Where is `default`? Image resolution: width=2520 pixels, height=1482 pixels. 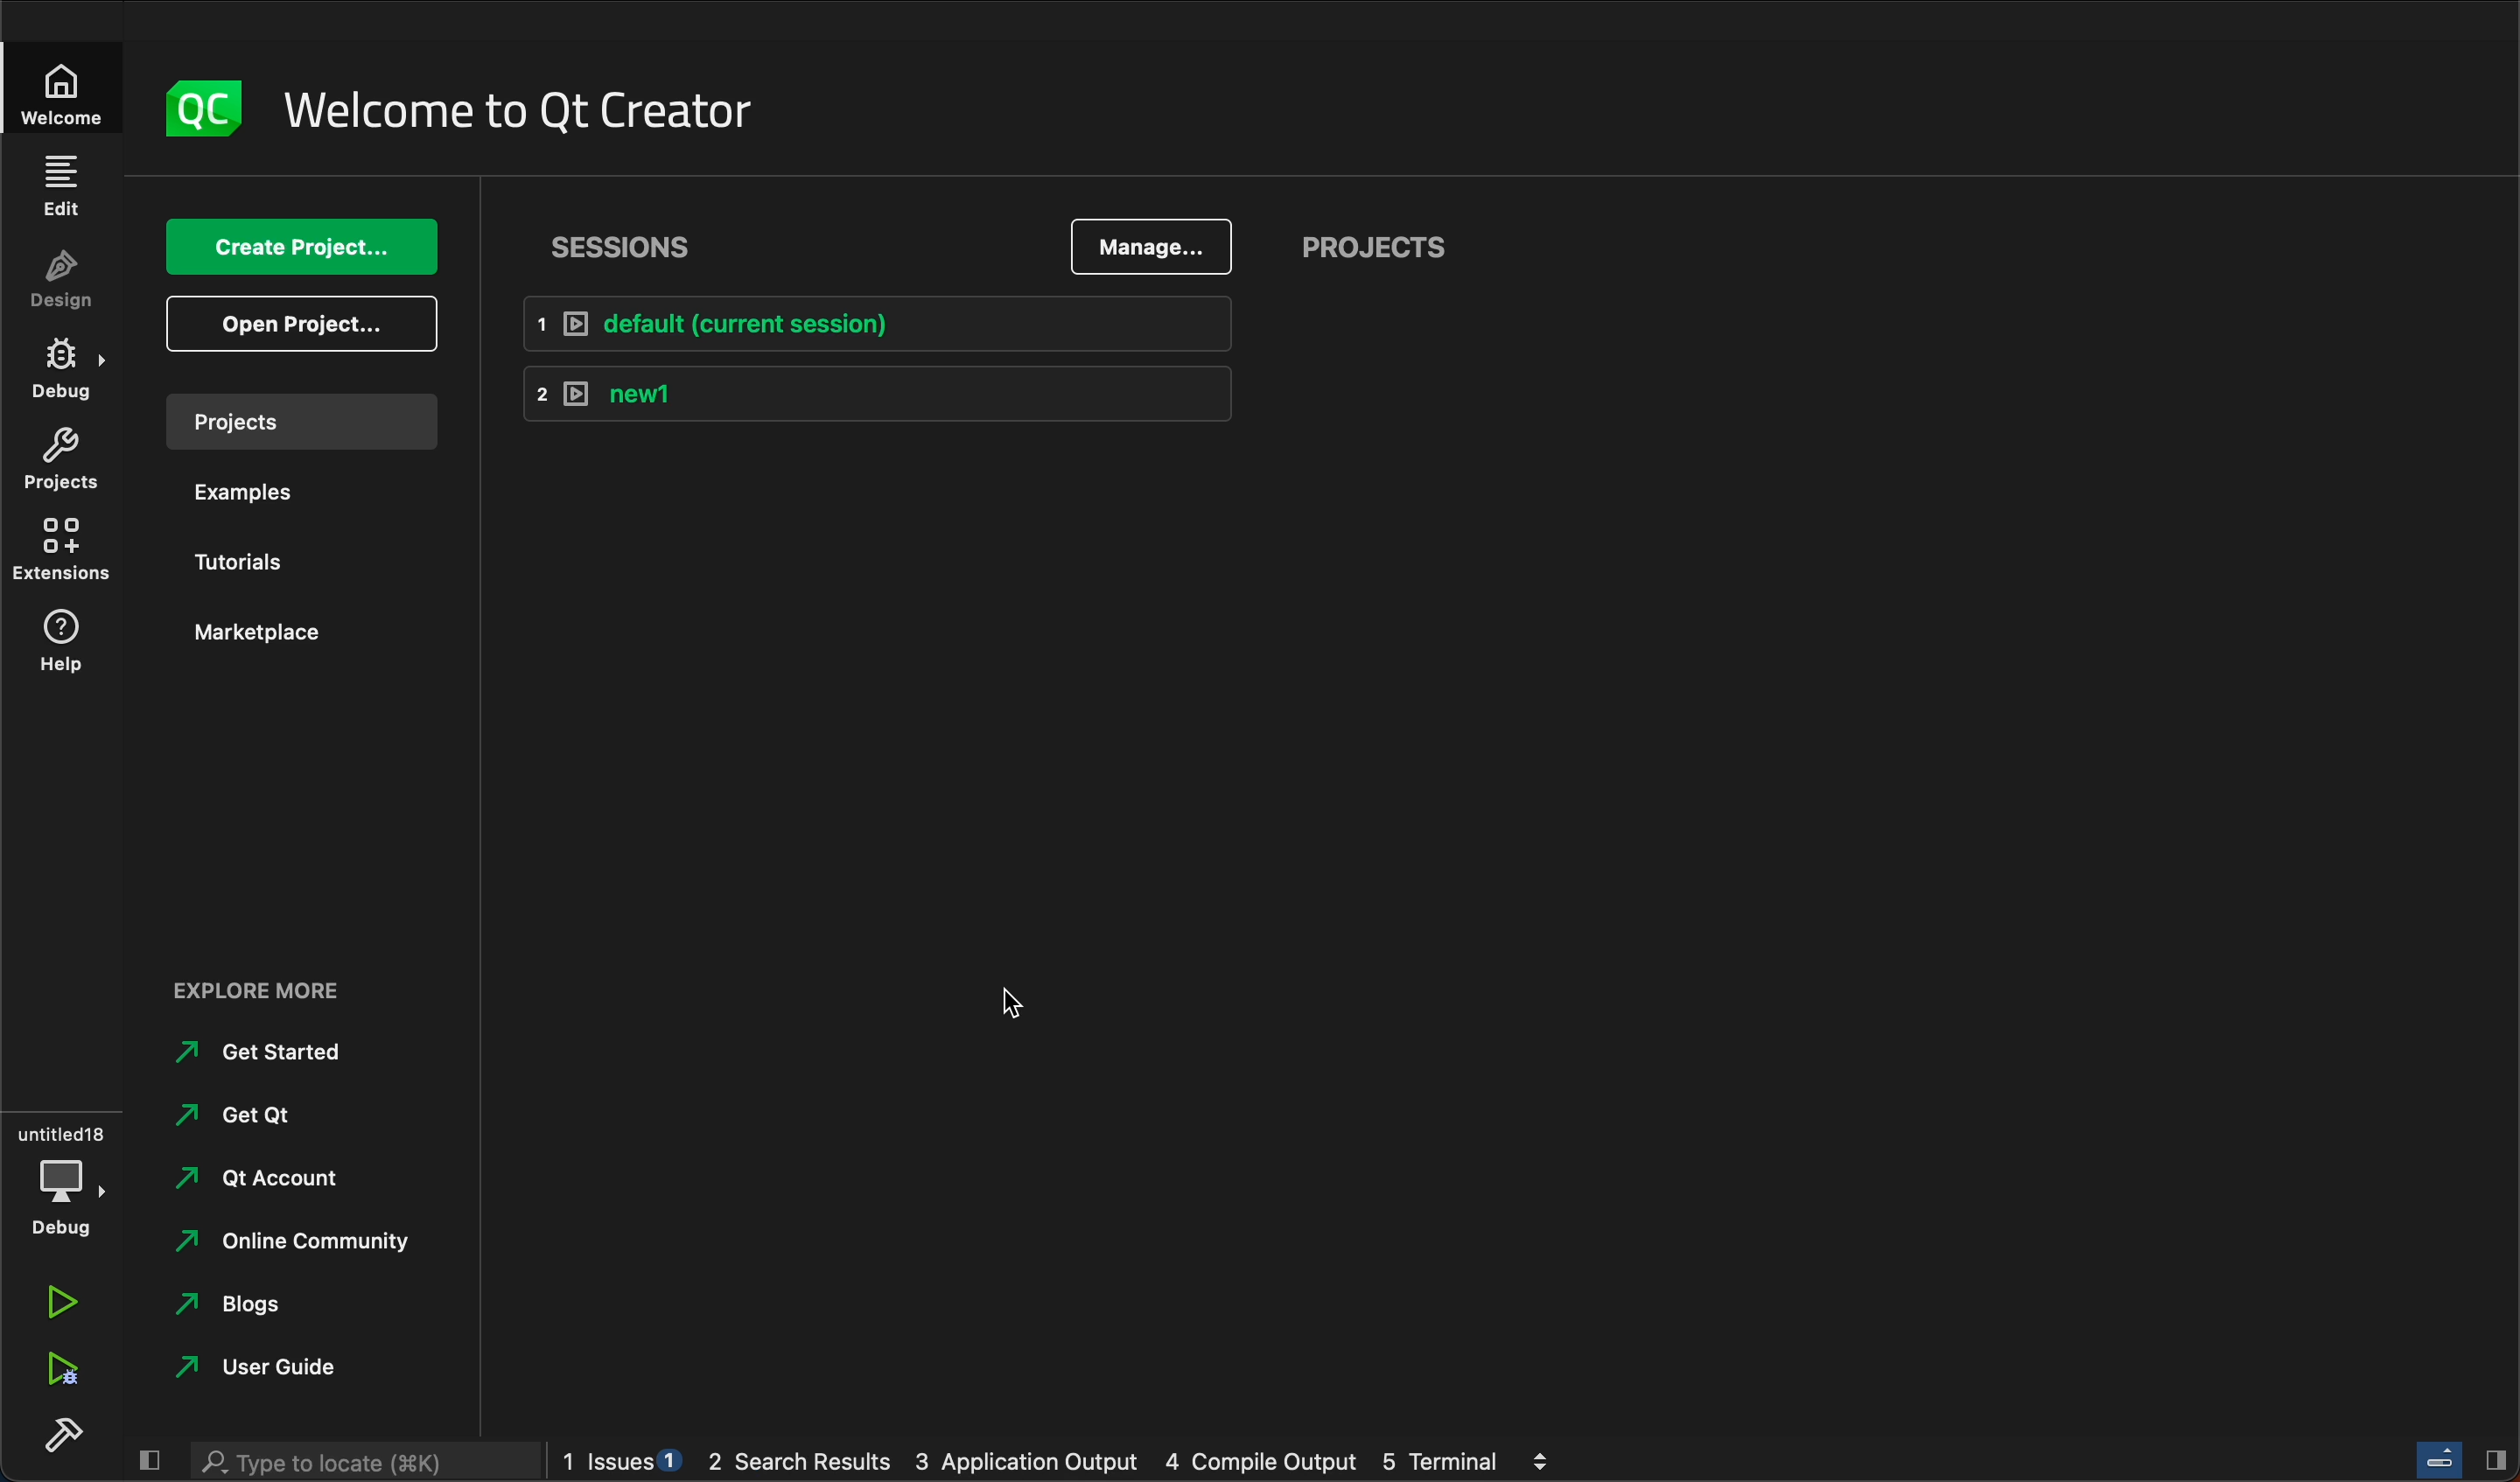 default is located at coordinates (885, 319).